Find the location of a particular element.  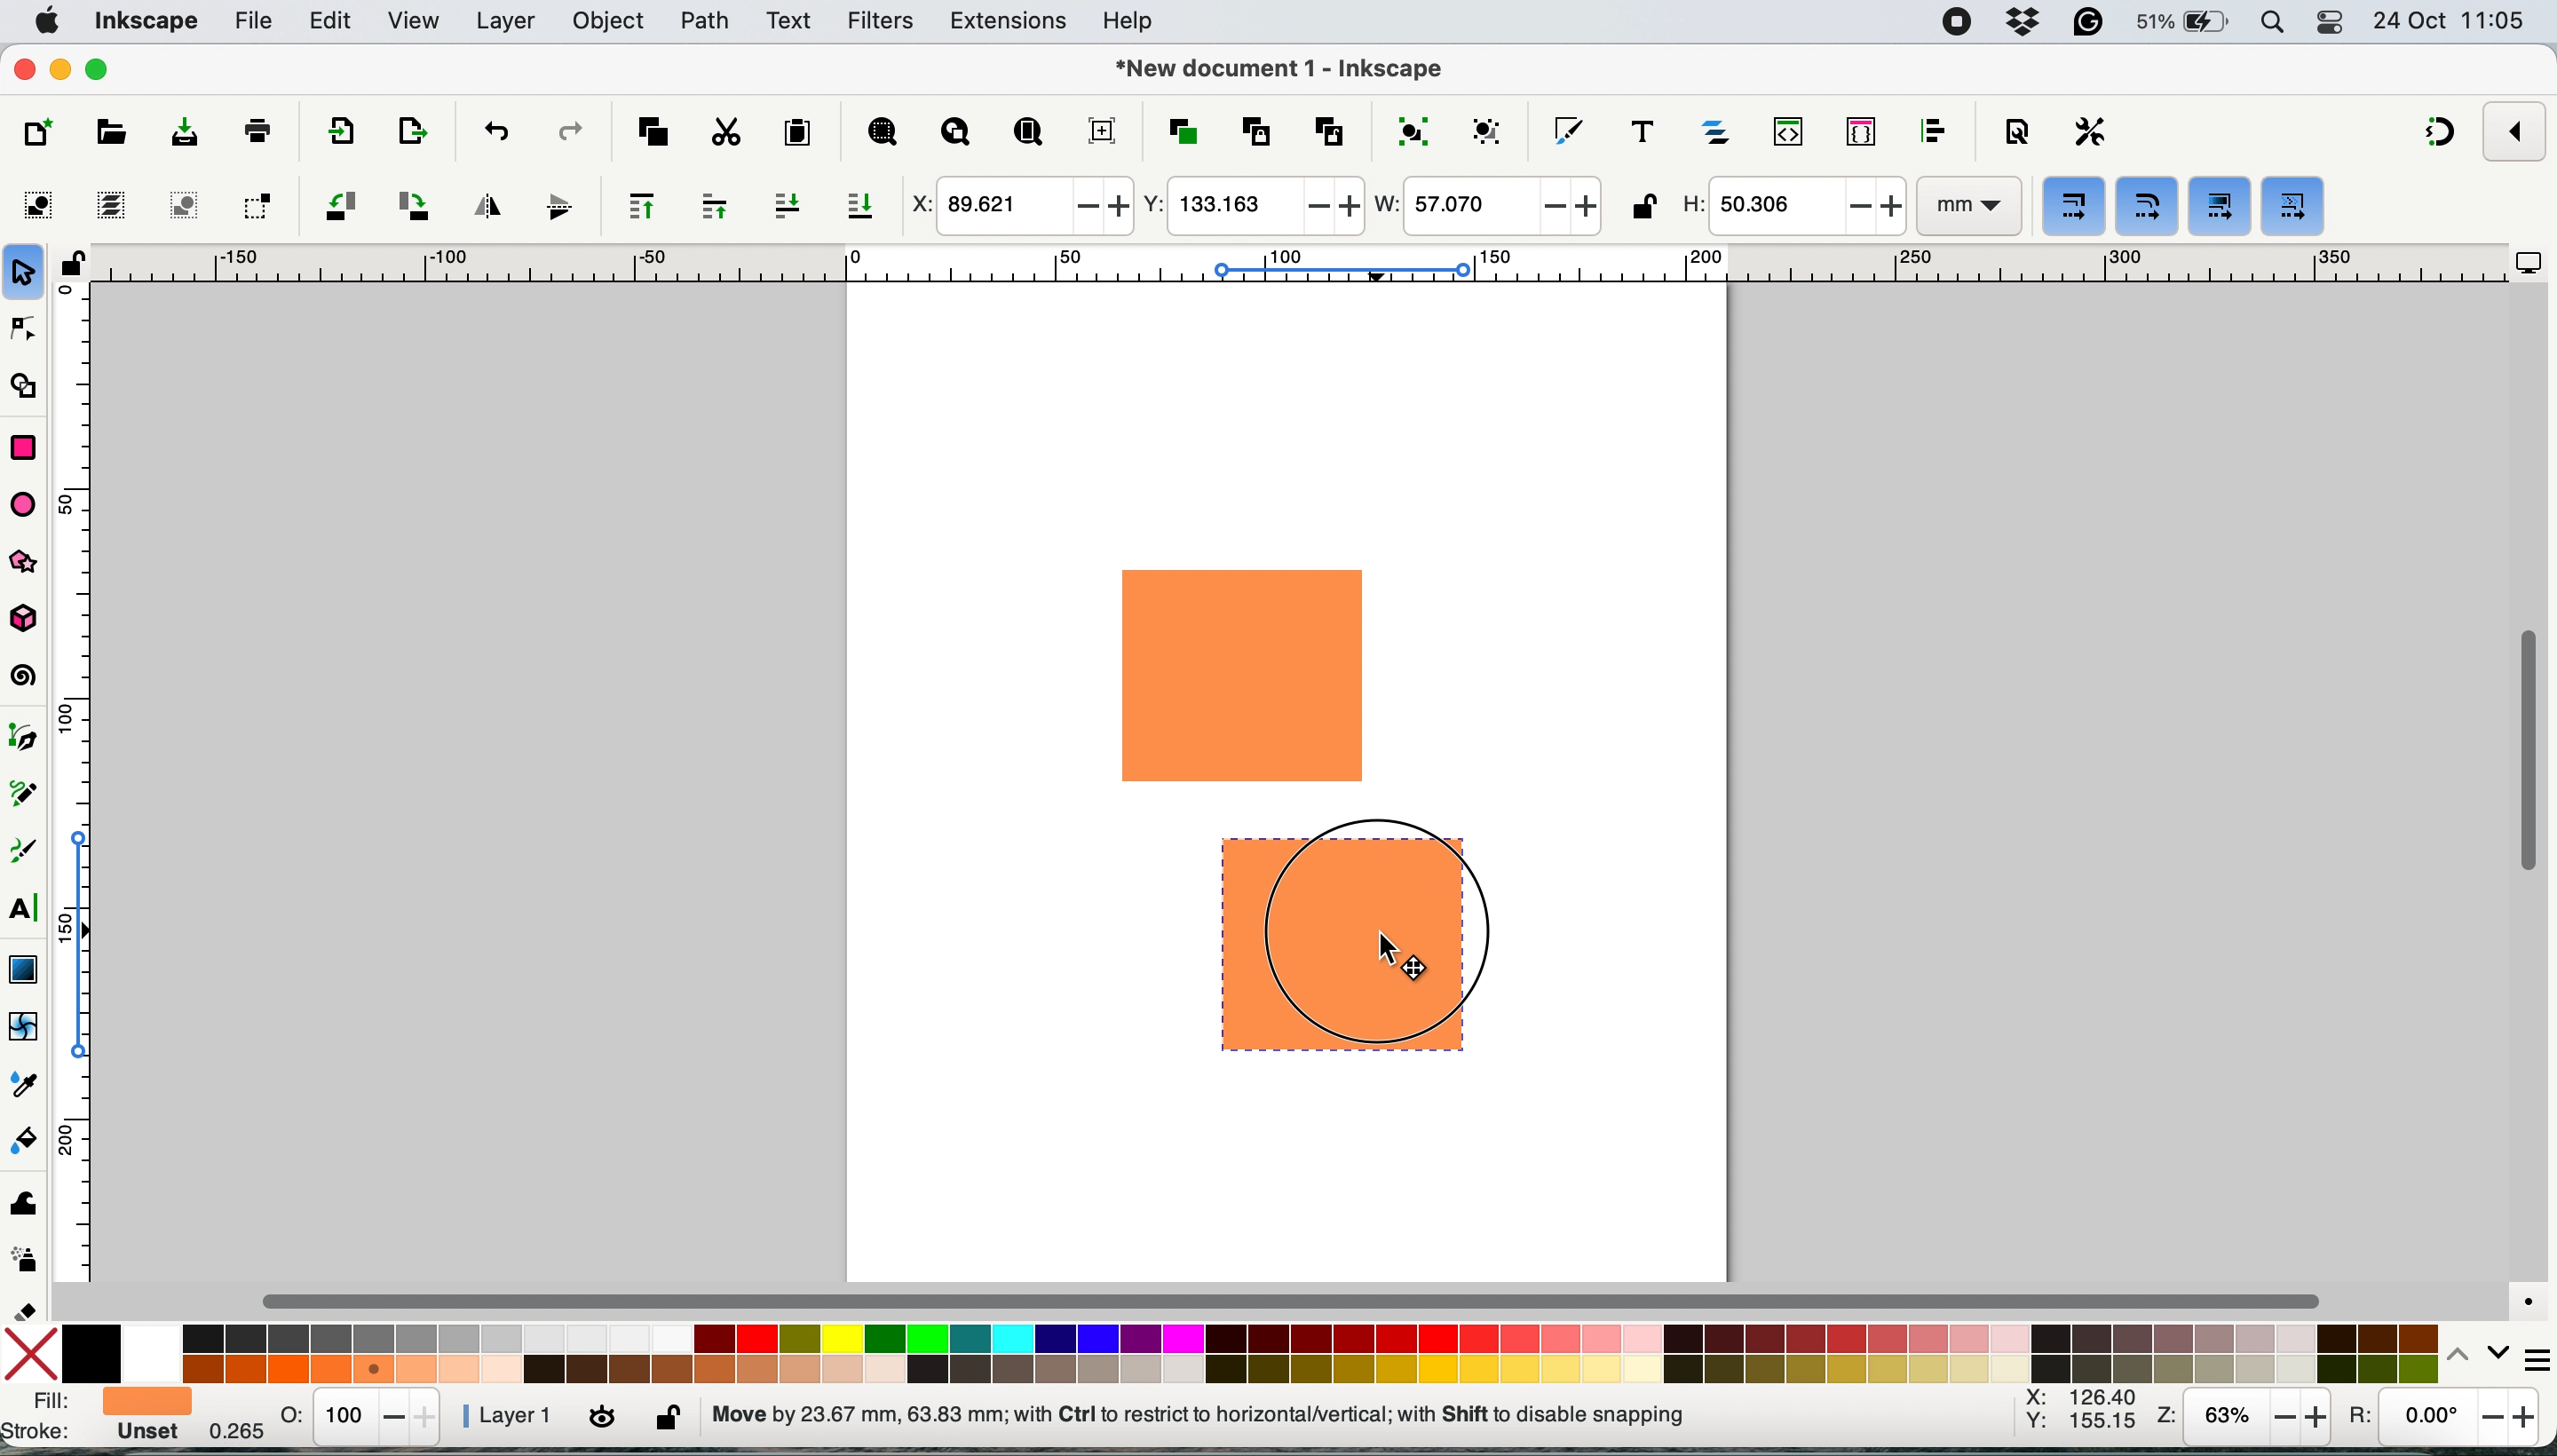

select all in all layers is located at coordinates (112, 205).